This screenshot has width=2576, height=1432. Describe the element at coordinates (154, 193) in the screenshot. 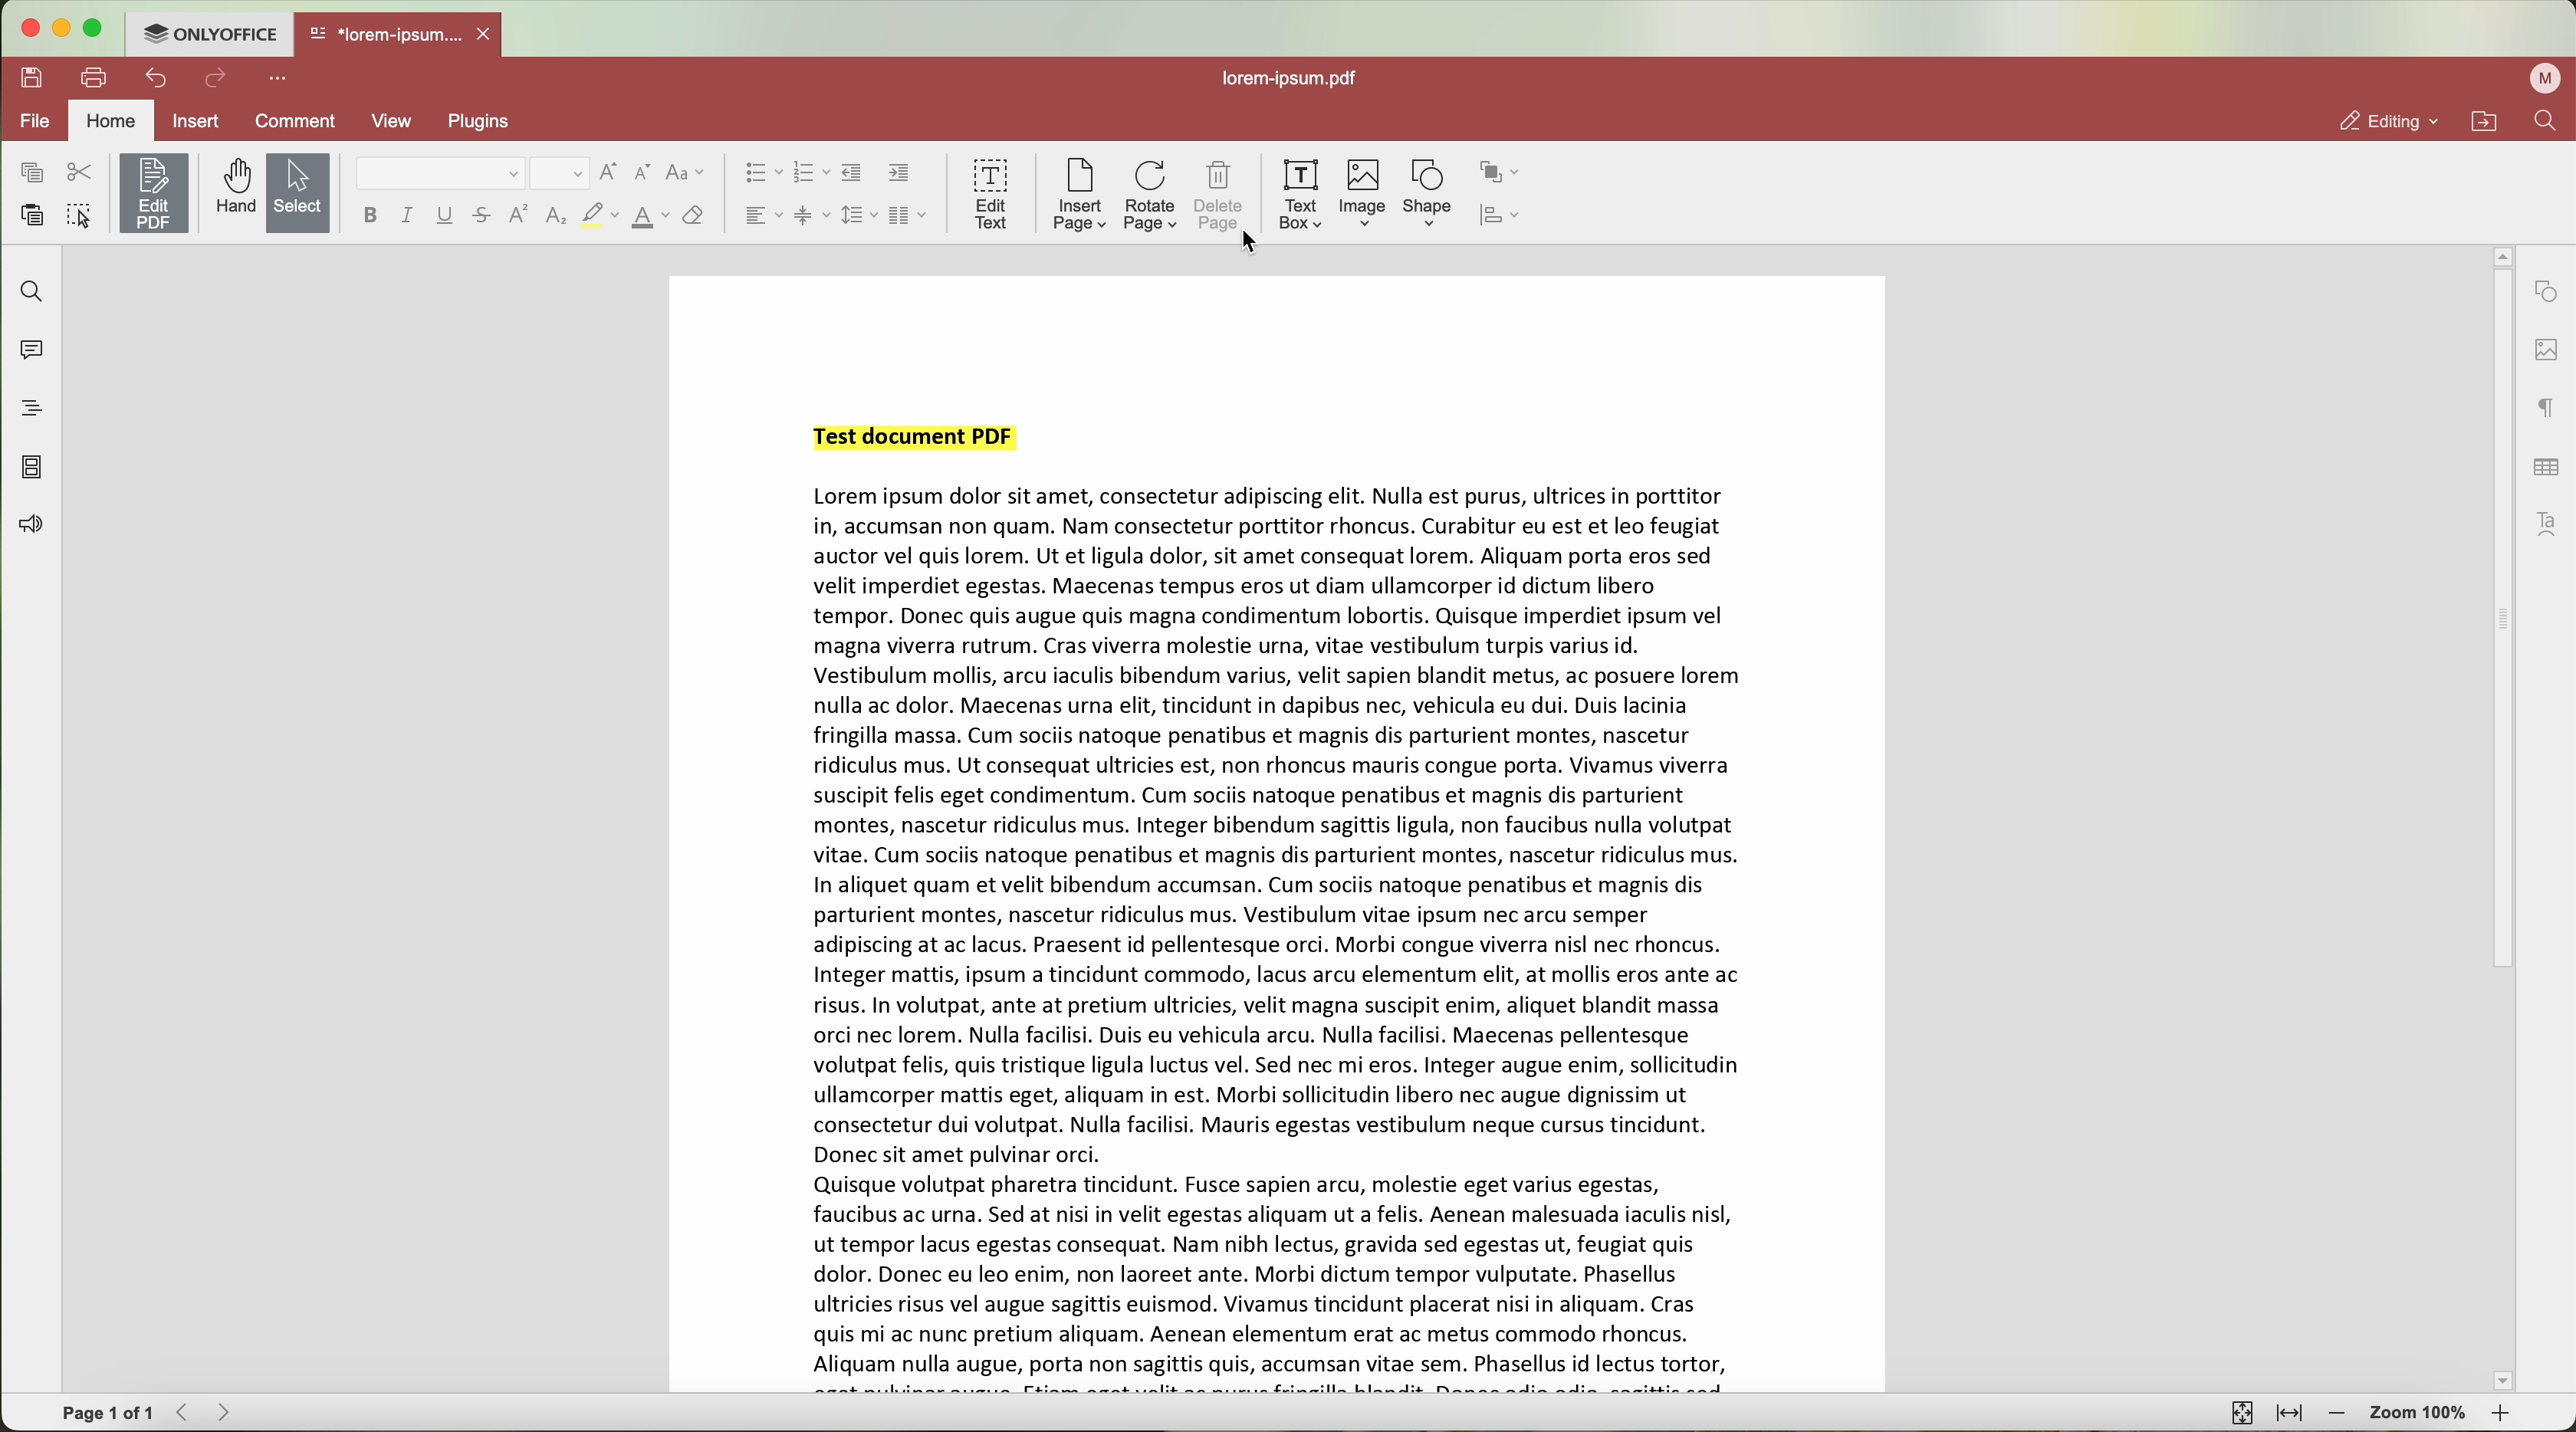

I see `edit PDF` at that location.